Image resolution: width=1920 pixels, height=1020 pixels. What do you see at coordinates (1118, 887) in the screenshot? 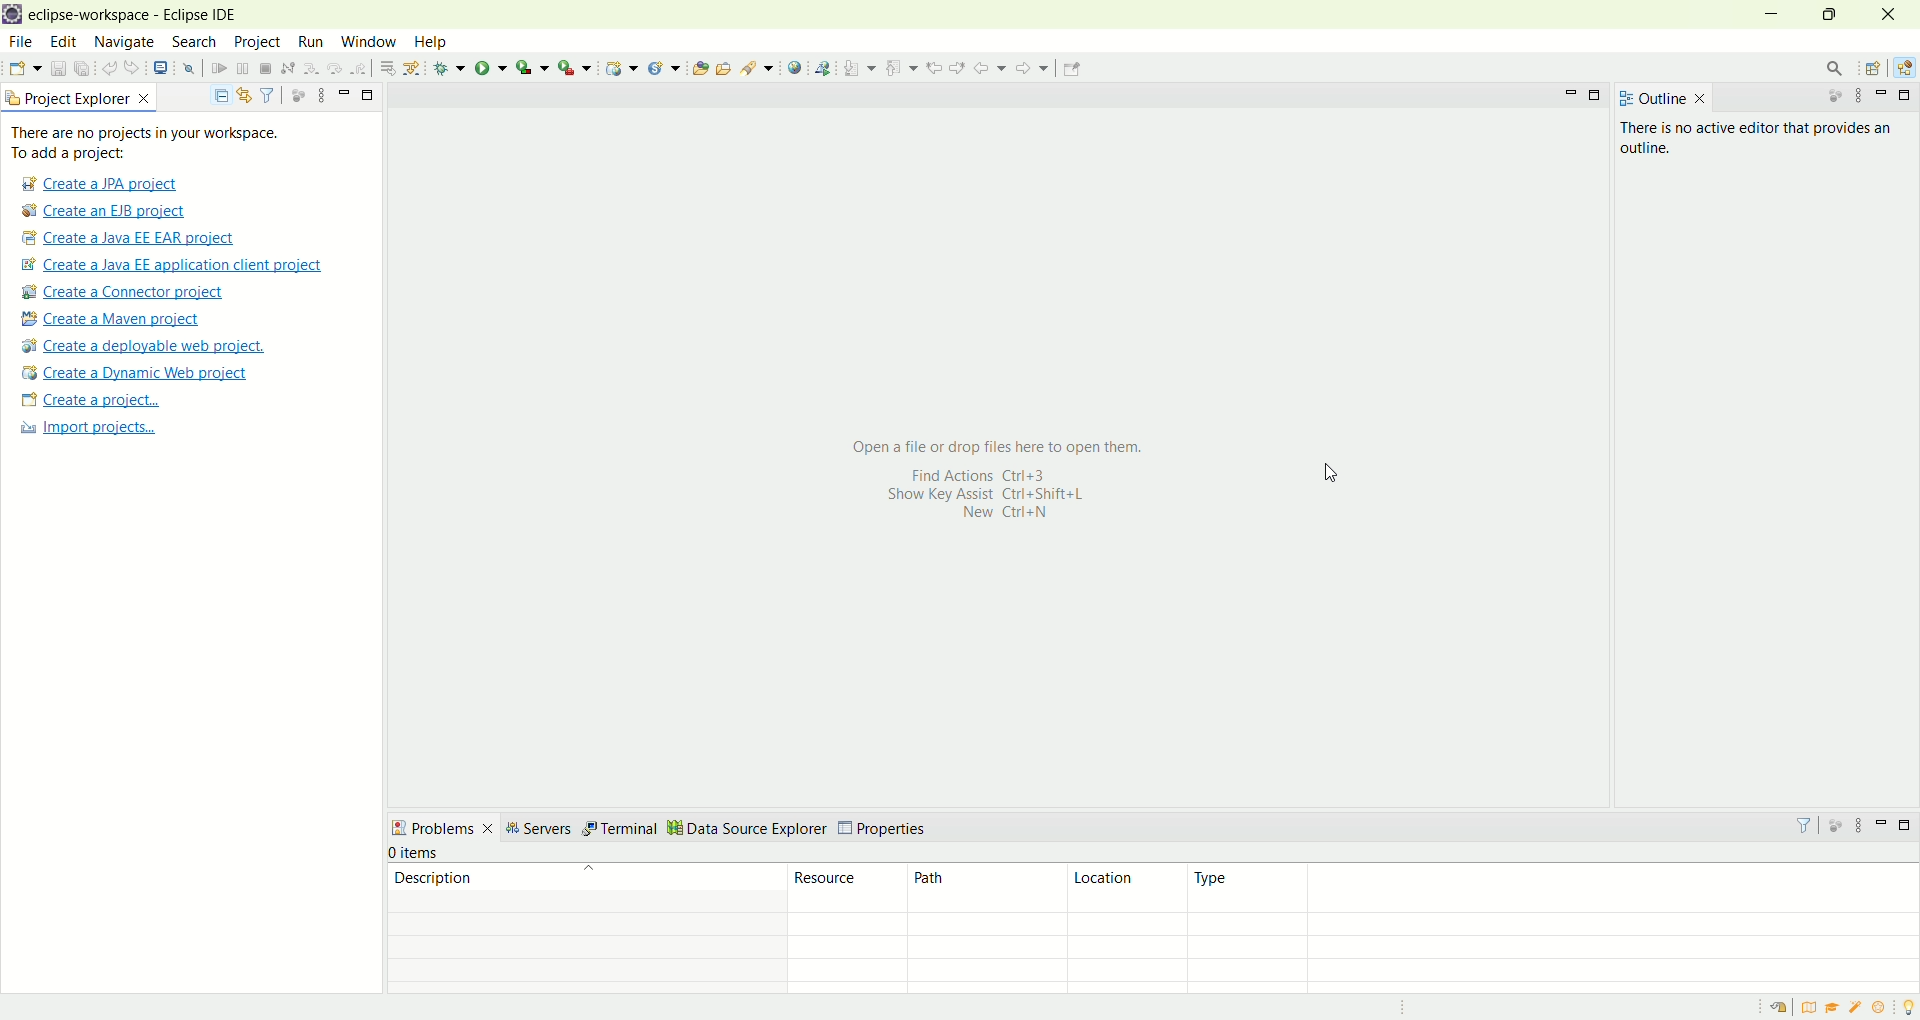
I see `location` at bounding box center [1118, 887].